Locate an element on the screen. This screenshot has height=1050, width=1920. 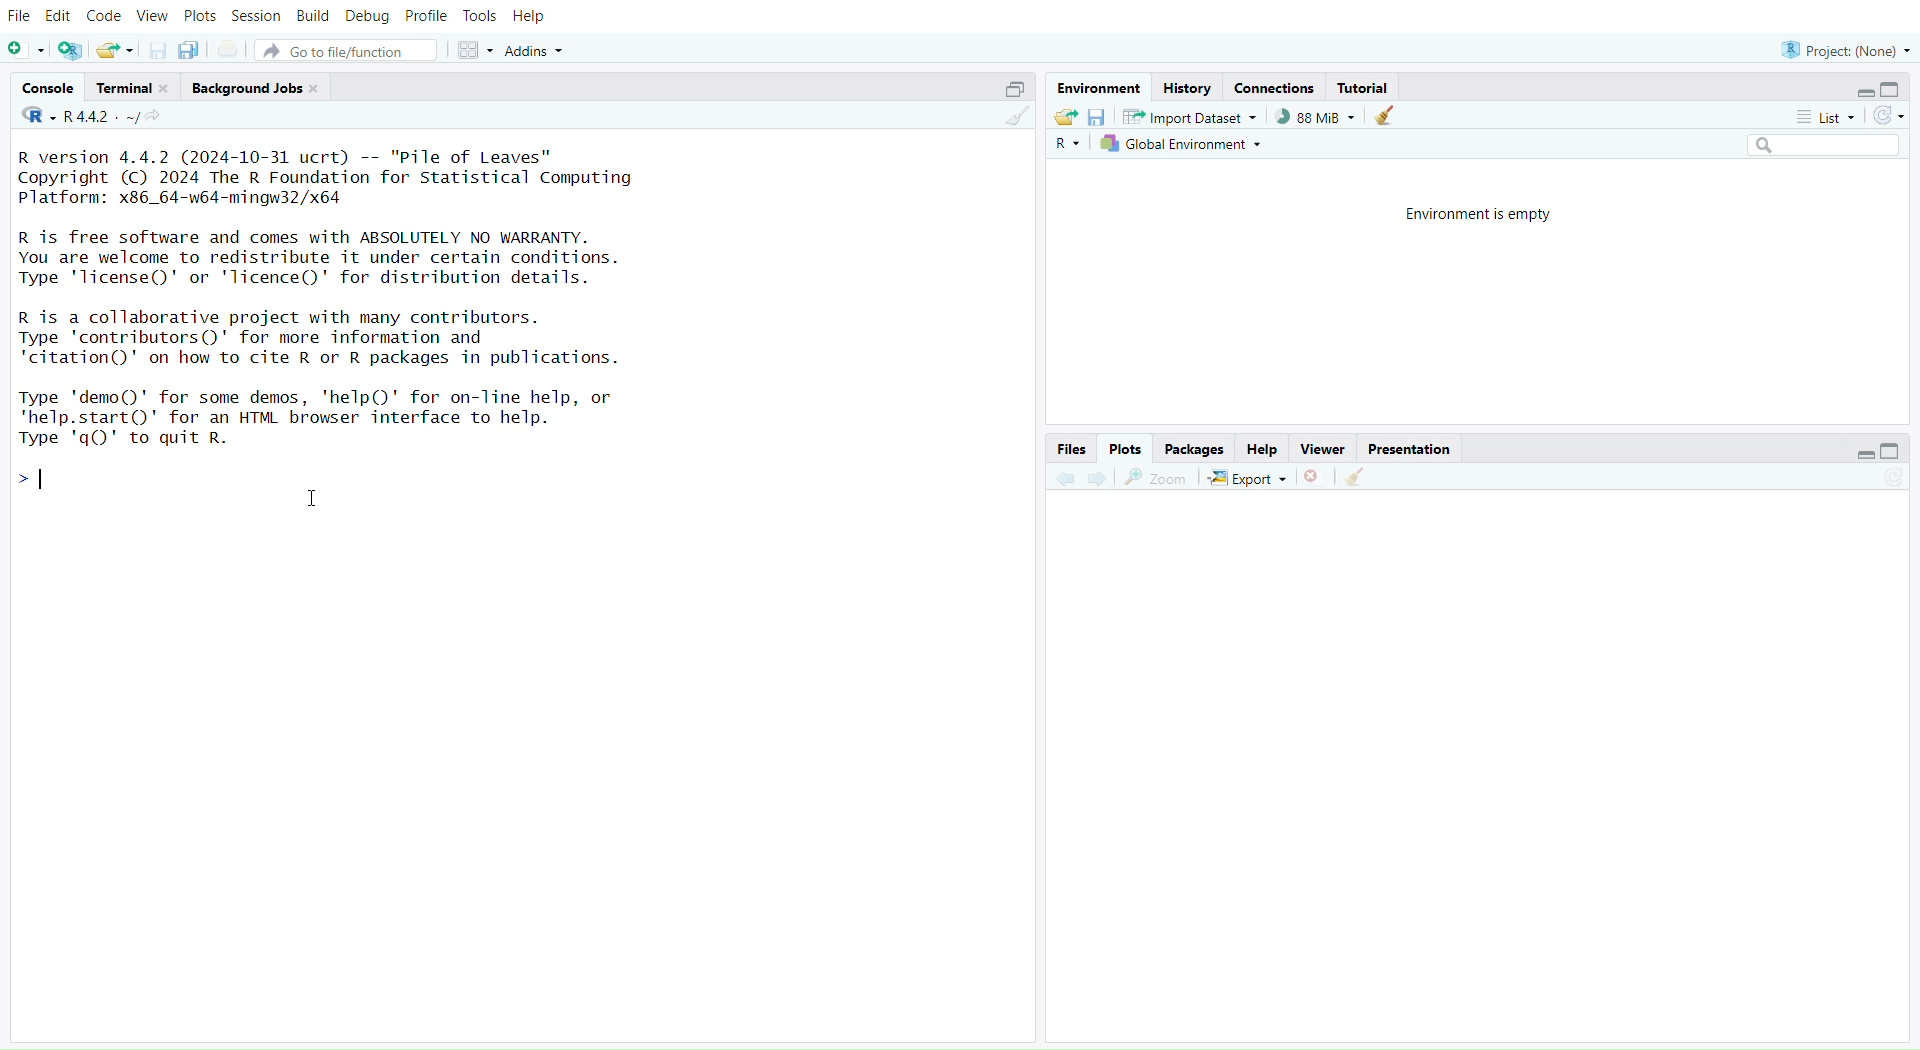
clear all plot is located at coordinates (1358, 479).